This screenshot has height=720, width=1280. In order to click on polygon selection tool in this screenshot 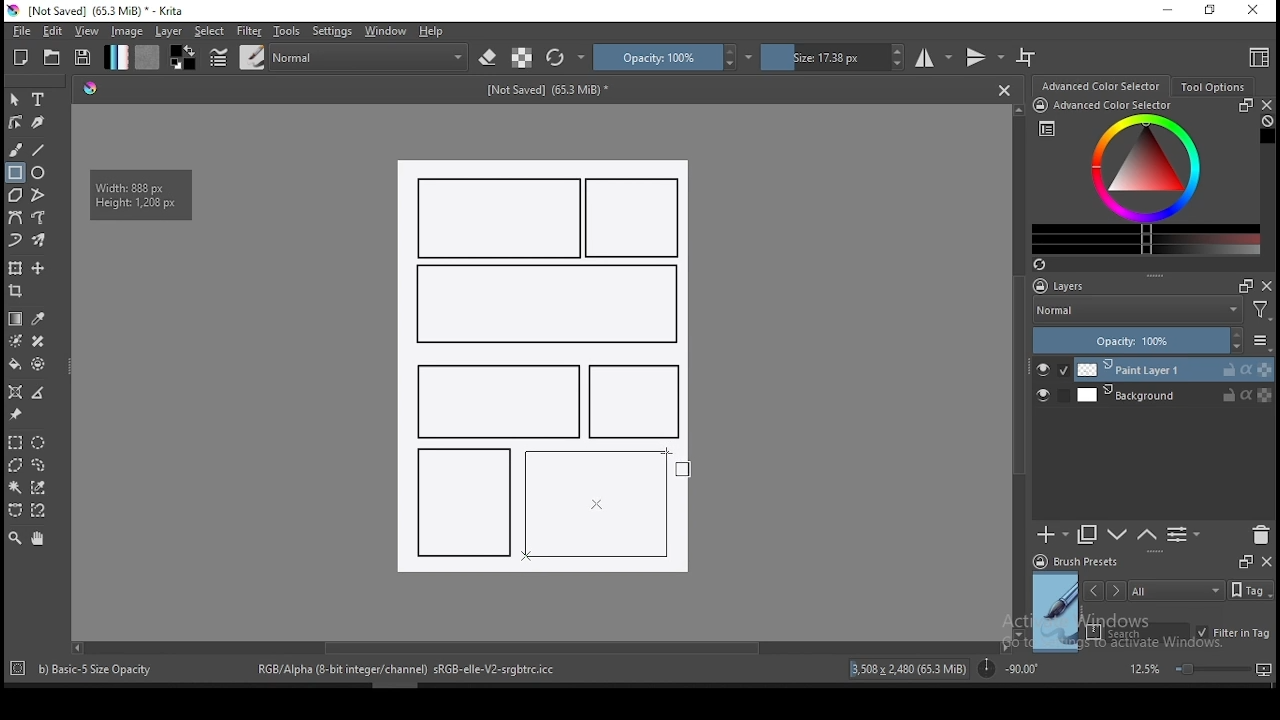, I will do `click(16, 465)`.